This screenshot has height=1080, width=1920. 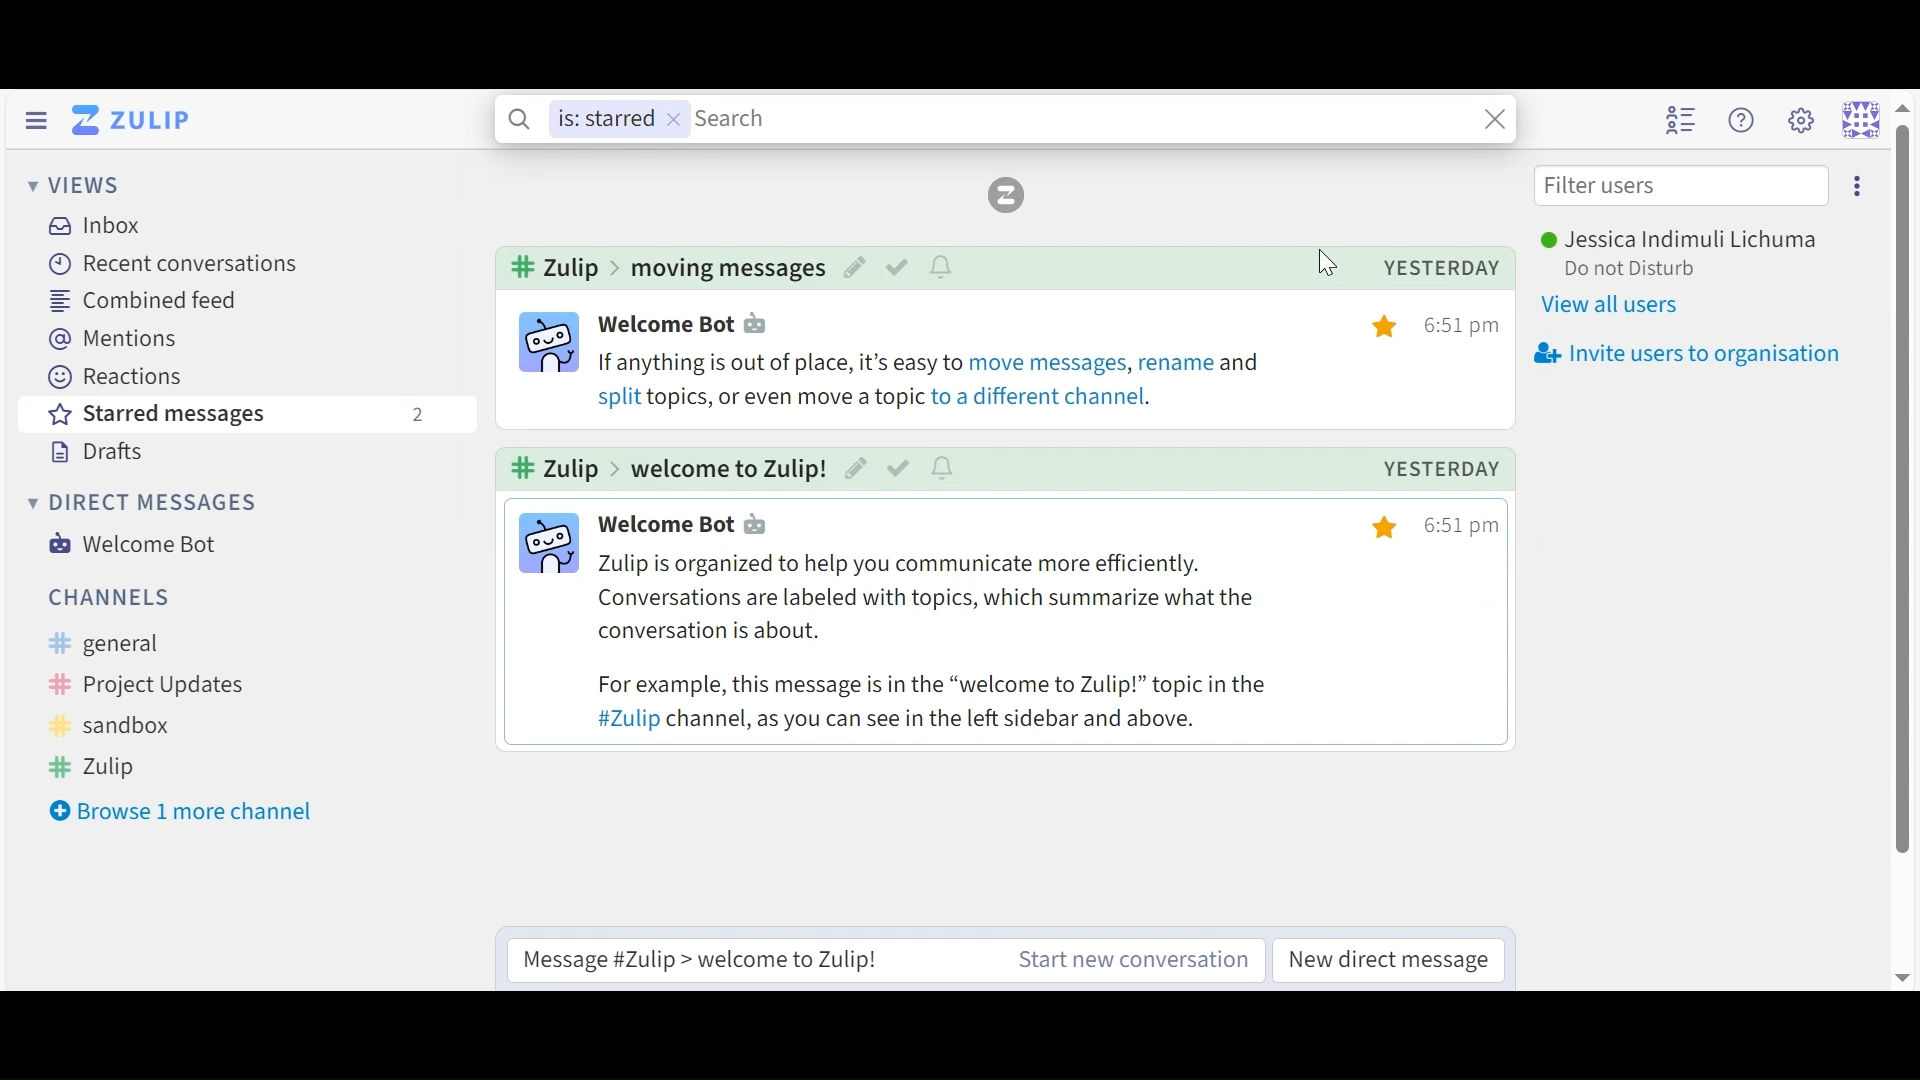 I want to click on Search, so click(x=703, y=121).